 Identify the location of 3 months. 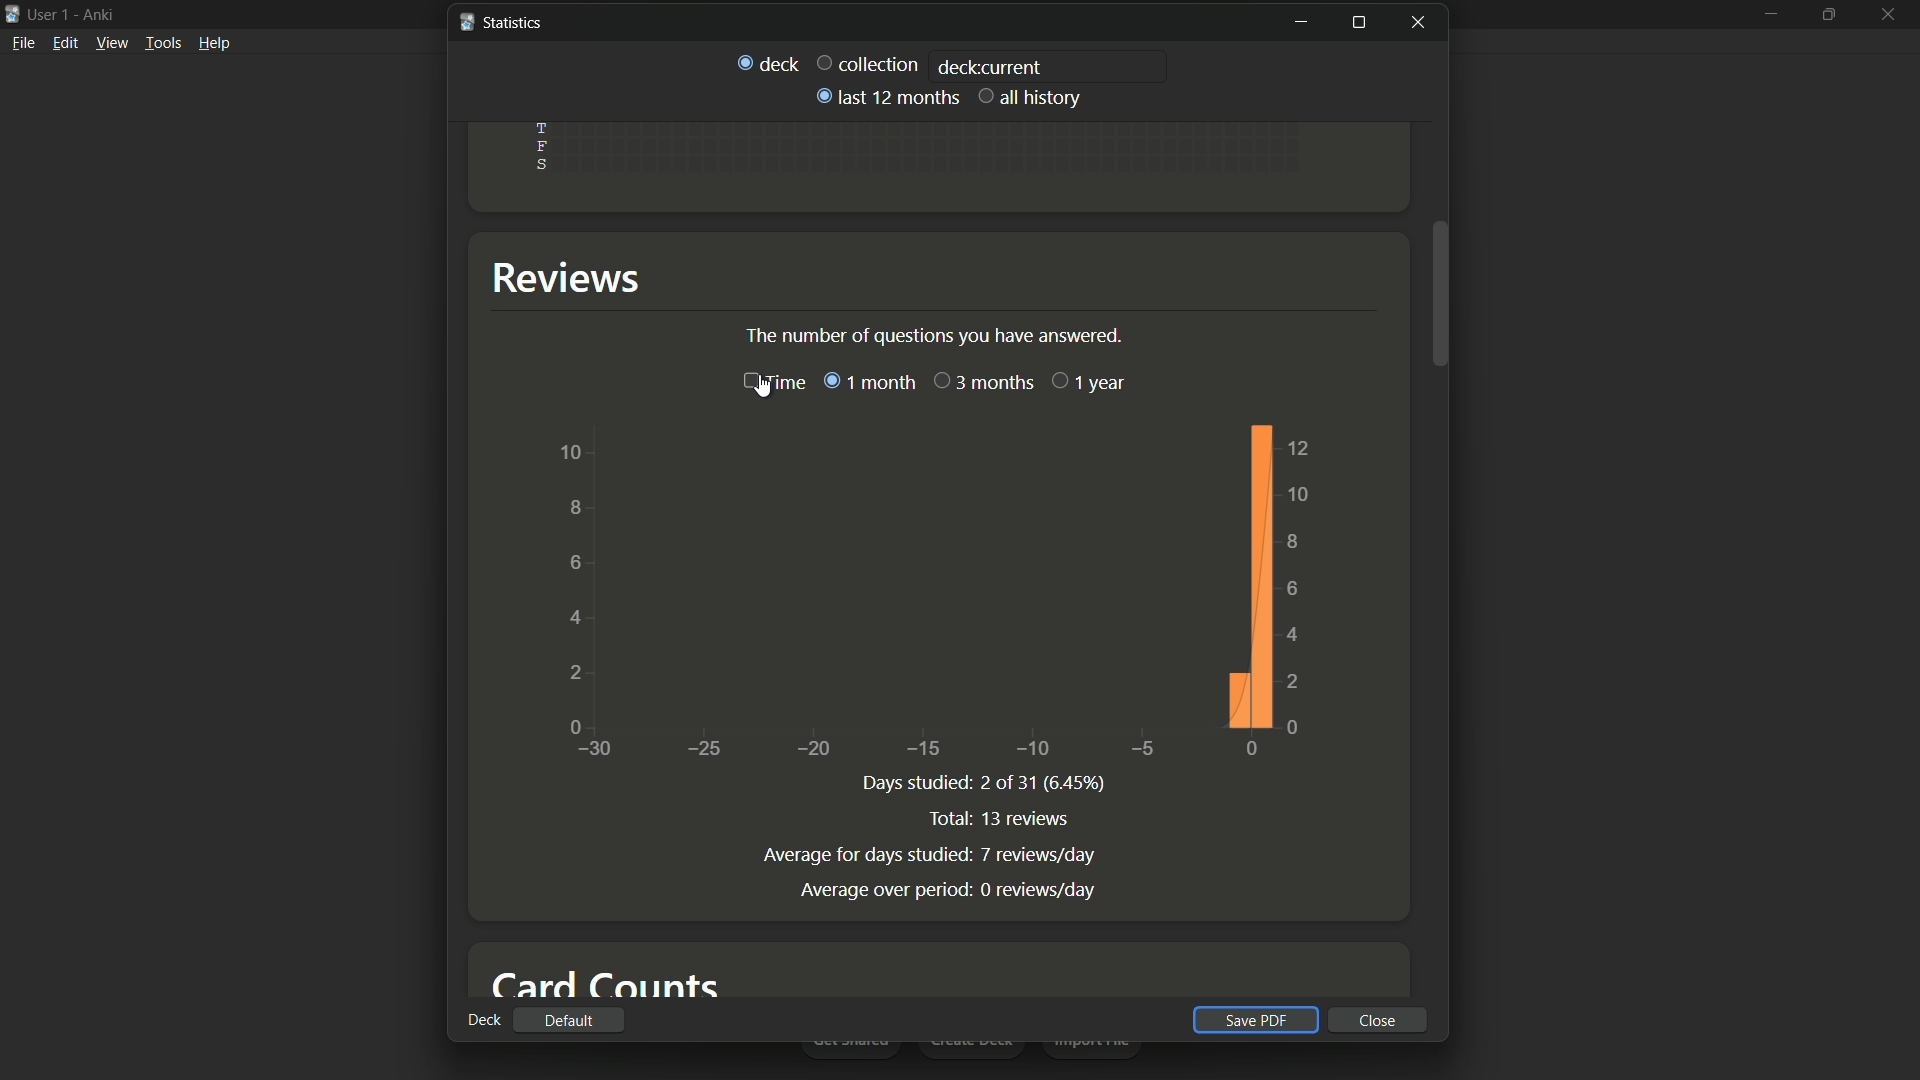
(983, 382).